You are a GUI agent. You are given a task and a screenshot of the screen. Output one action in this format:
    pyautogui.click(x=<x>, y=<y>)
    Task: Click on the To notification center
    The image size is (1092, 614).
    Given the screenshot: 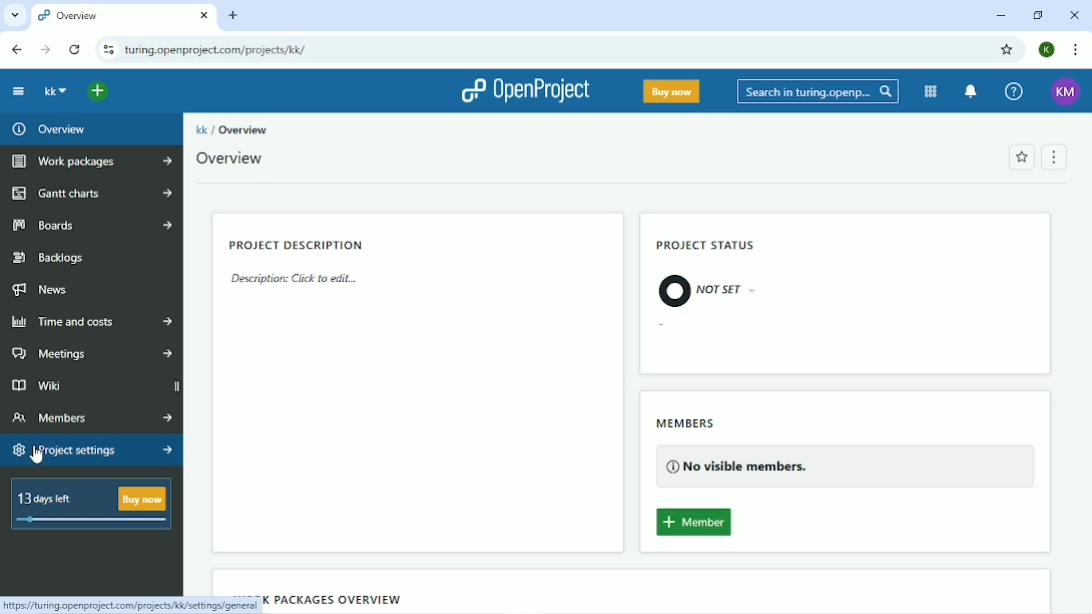 What is the action you would take?
    pyautogui.click(x=972, y=91)
    